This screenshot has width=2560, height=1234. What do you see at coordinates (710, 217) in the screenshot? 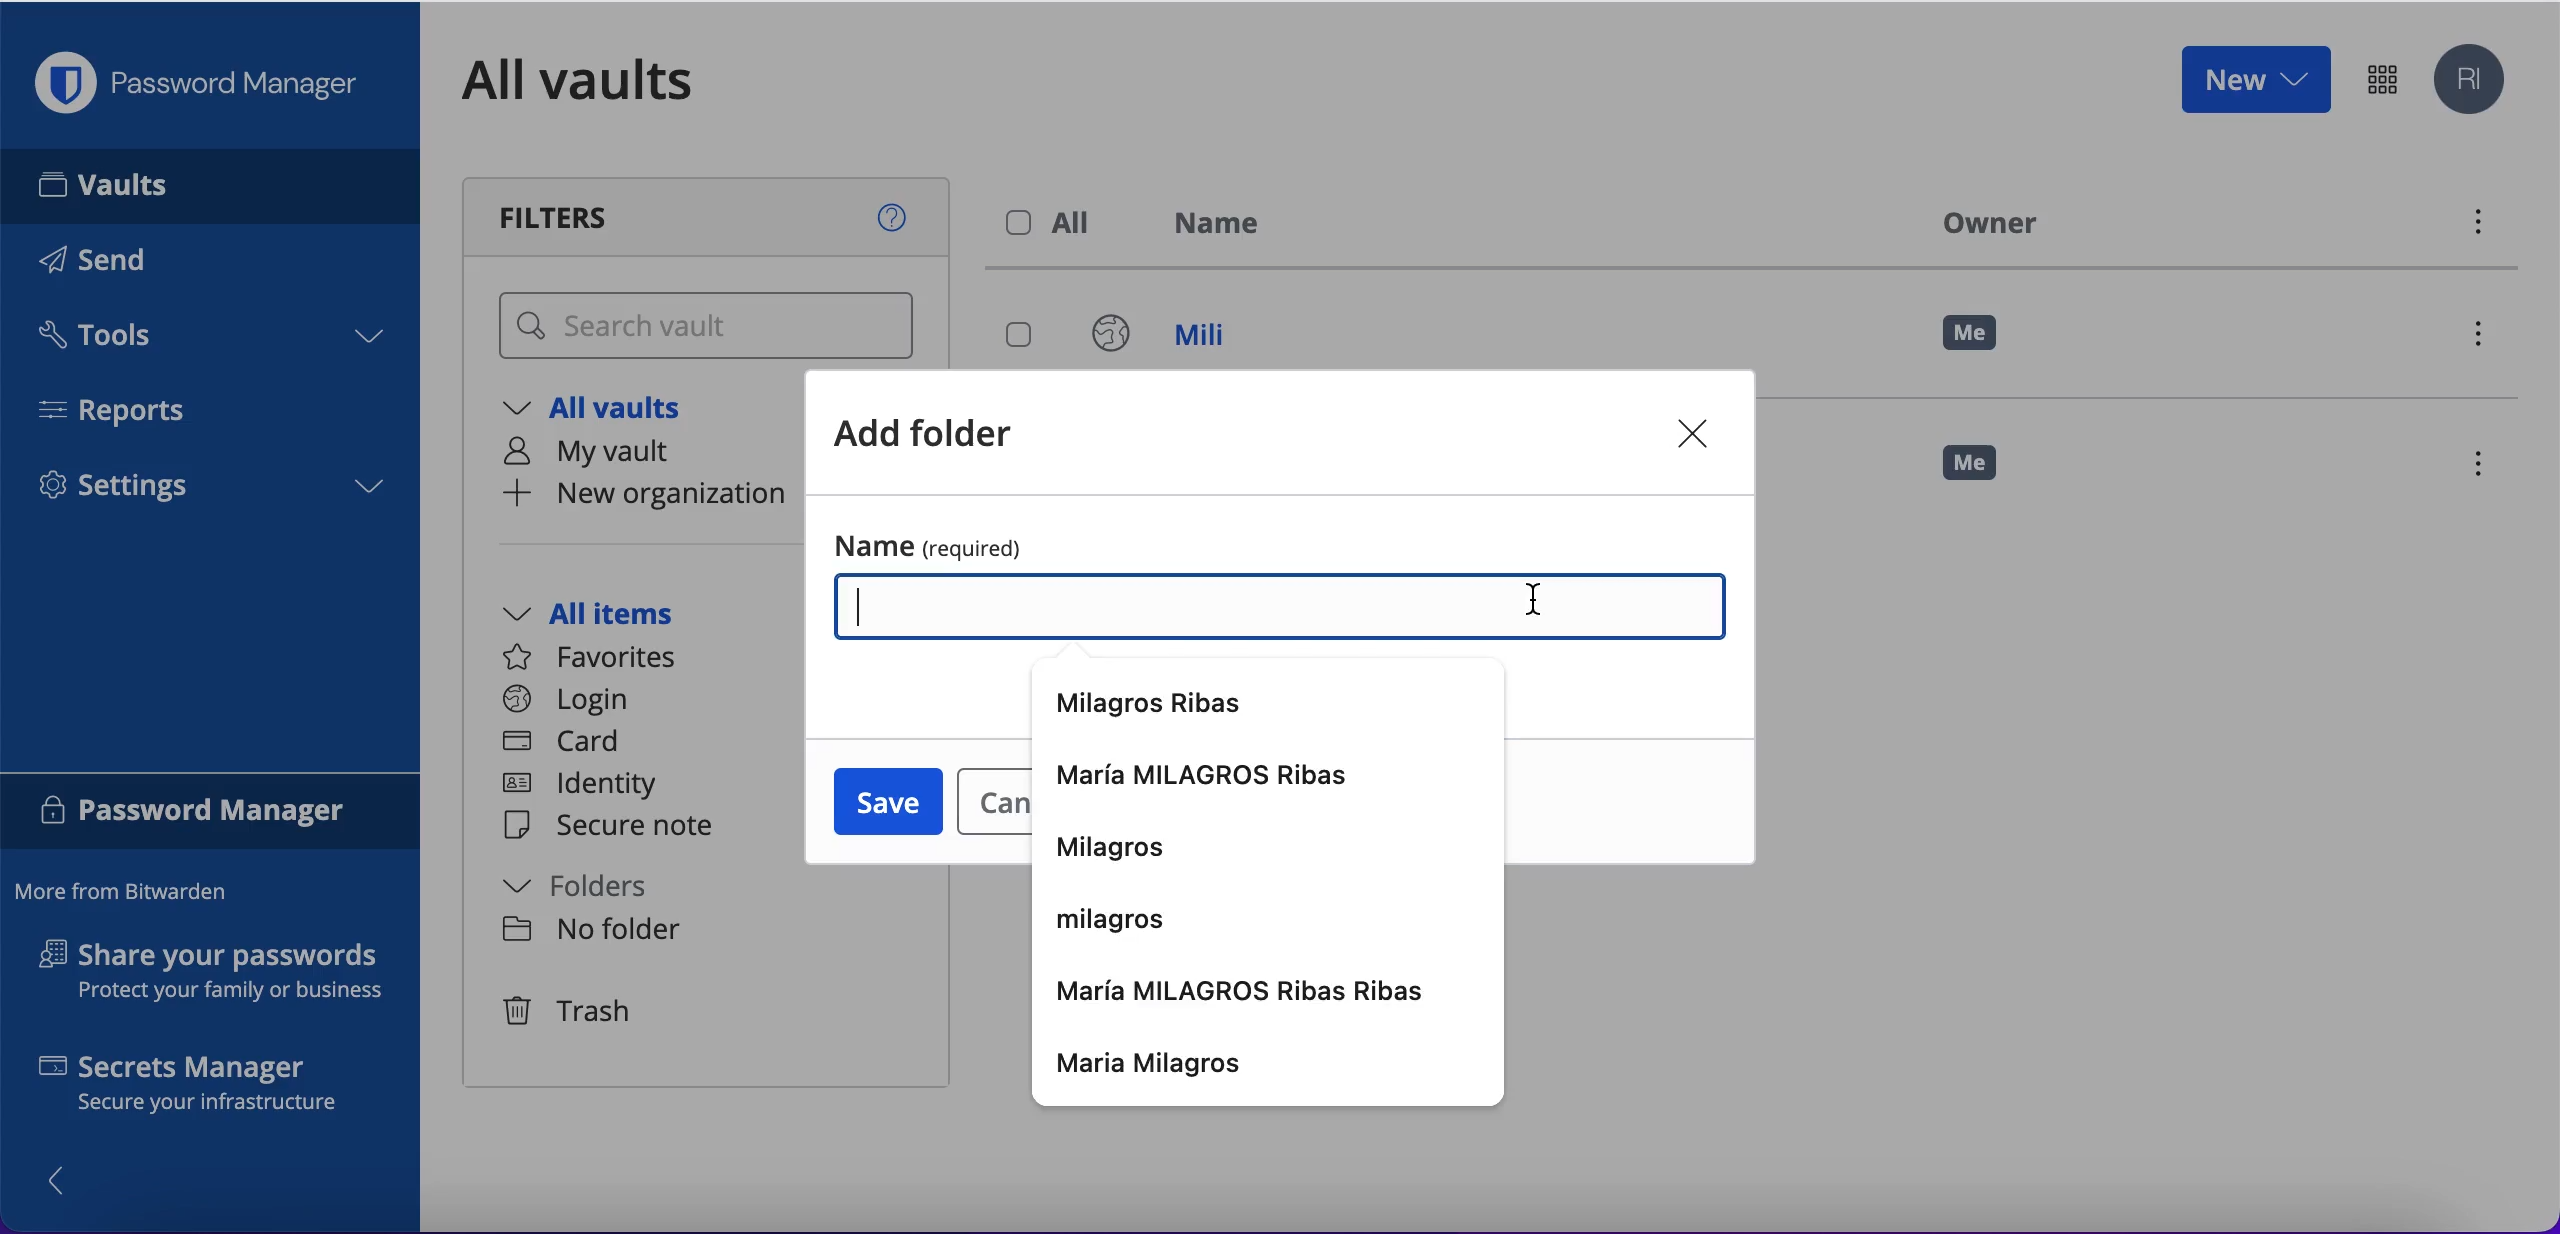
I see `filters` at bounding box center [710, 217].